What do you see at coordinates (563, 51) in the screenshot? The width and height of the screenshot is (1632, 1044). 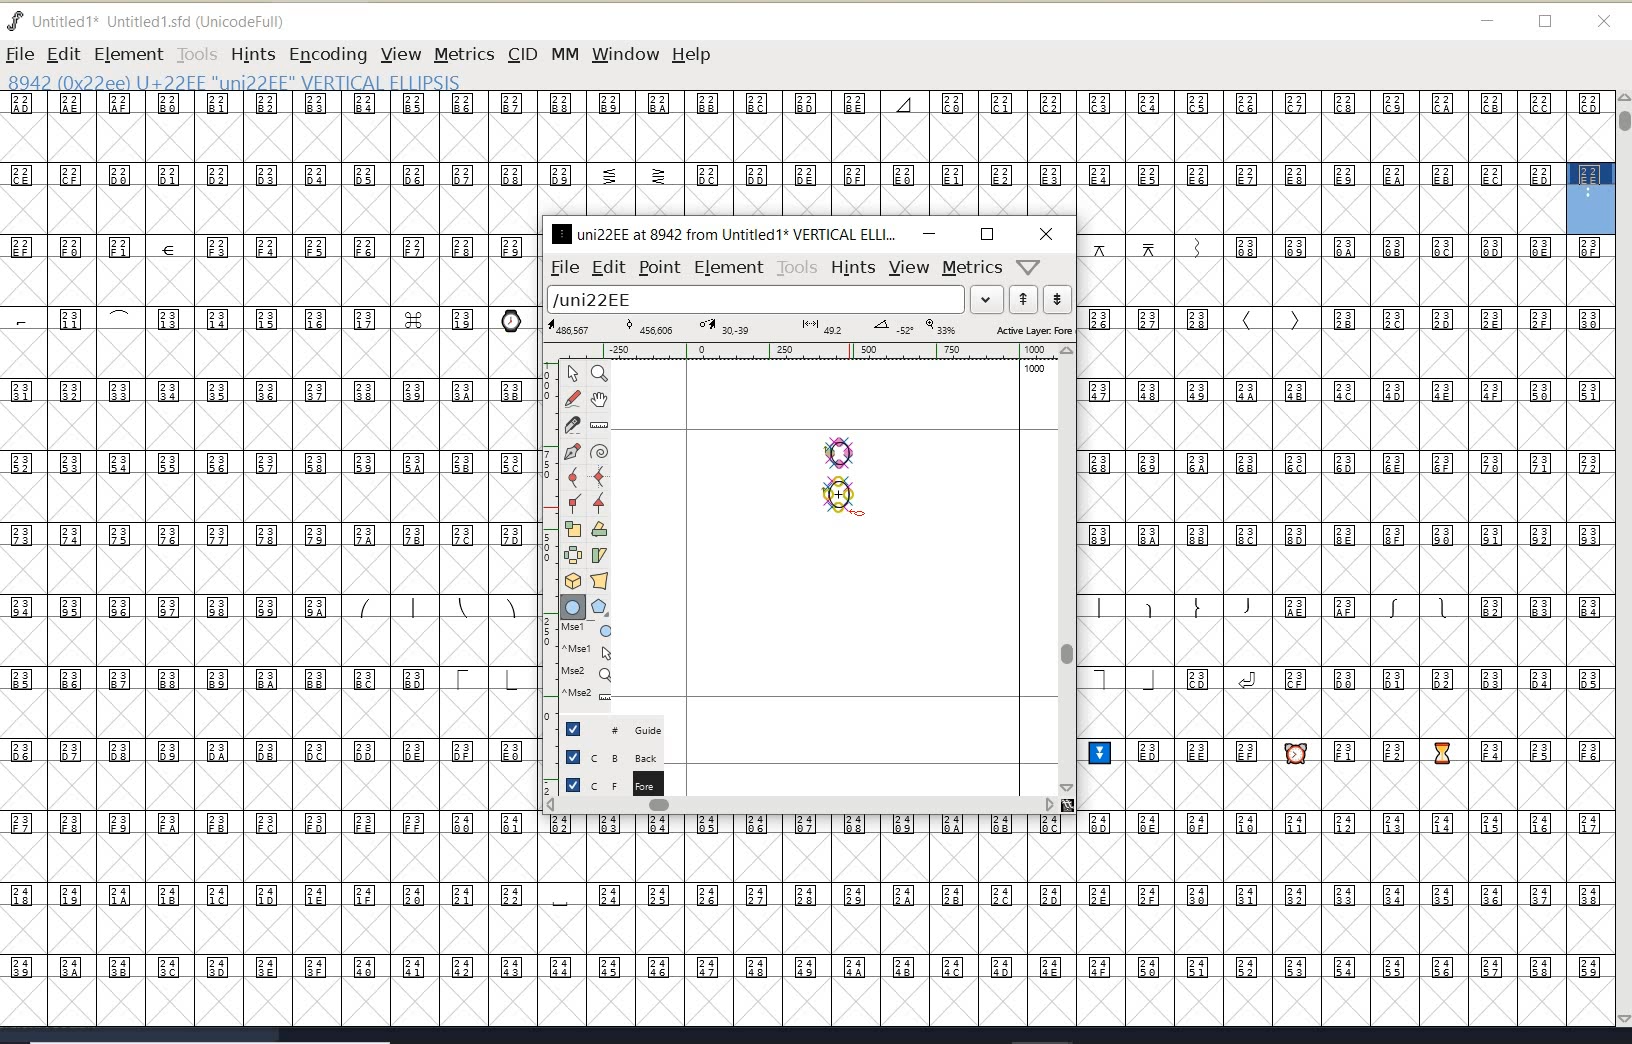 I see `mm` at bounding box center [563, 51].